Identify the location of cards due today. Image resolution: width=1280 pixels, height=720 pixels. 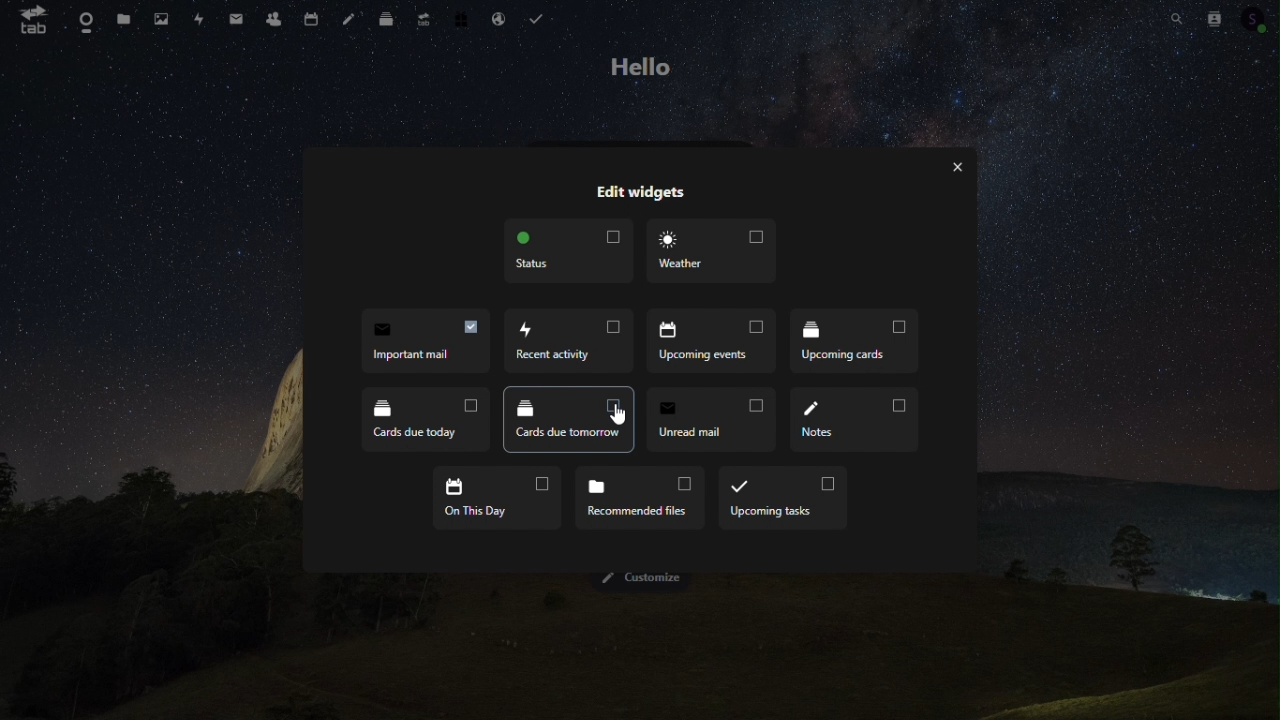
(416, 418).